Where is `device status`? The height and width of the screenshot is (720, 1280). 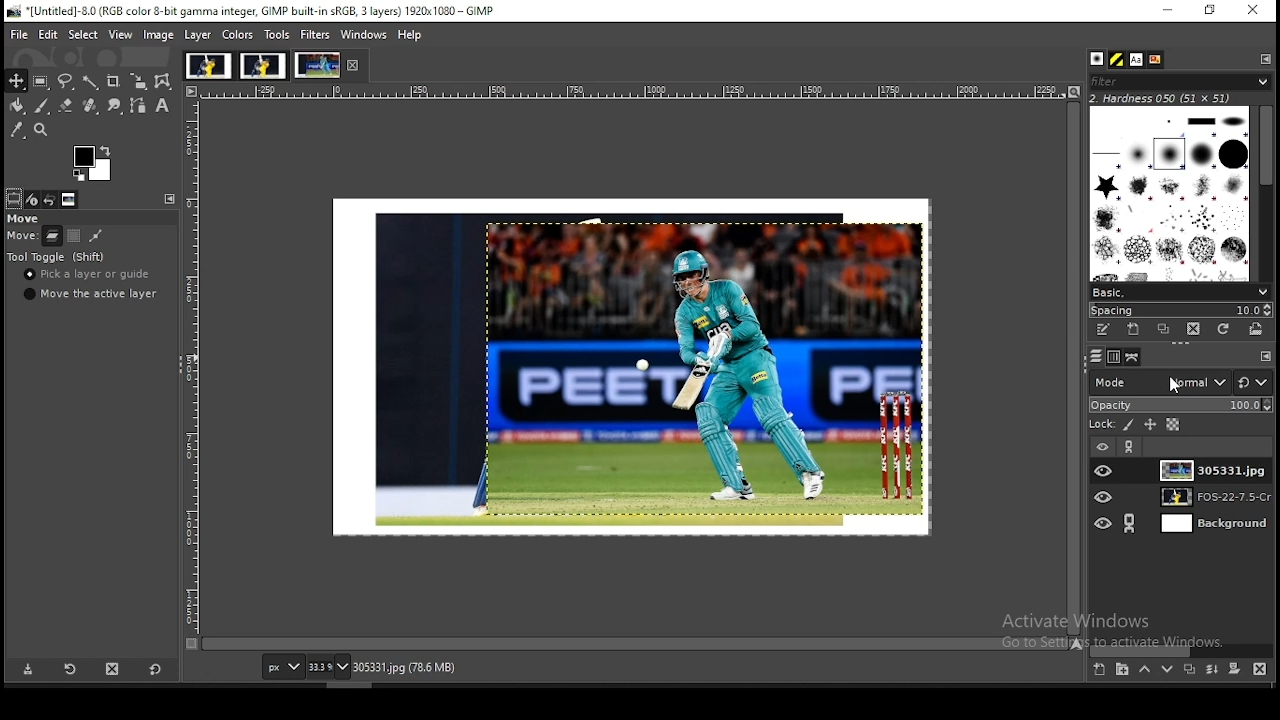
device status is located at coordinates (32, 199).